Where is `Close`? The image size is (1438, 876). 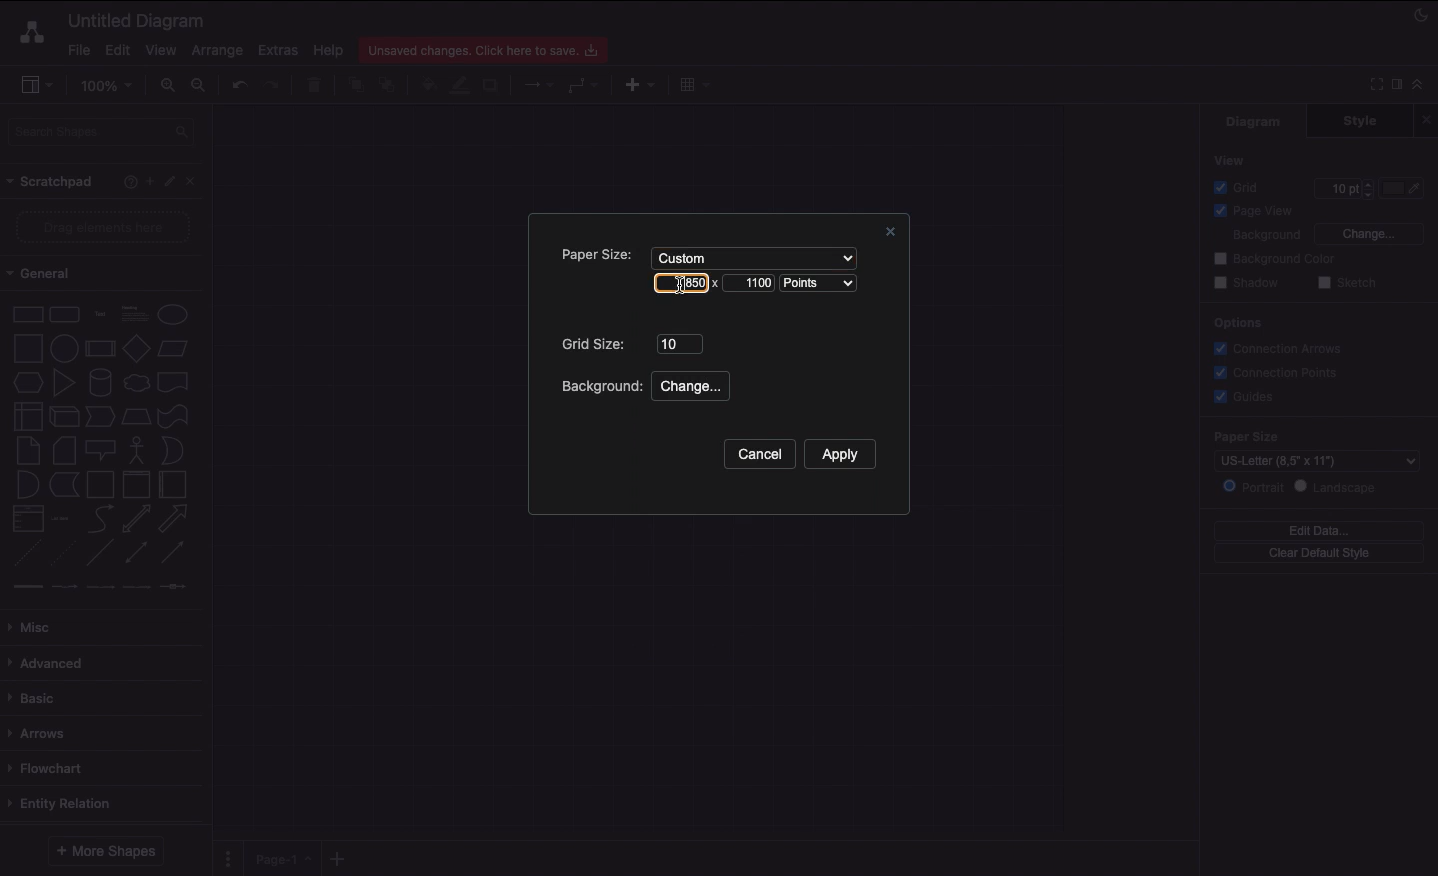 Close is located at coordinates (887, 234).